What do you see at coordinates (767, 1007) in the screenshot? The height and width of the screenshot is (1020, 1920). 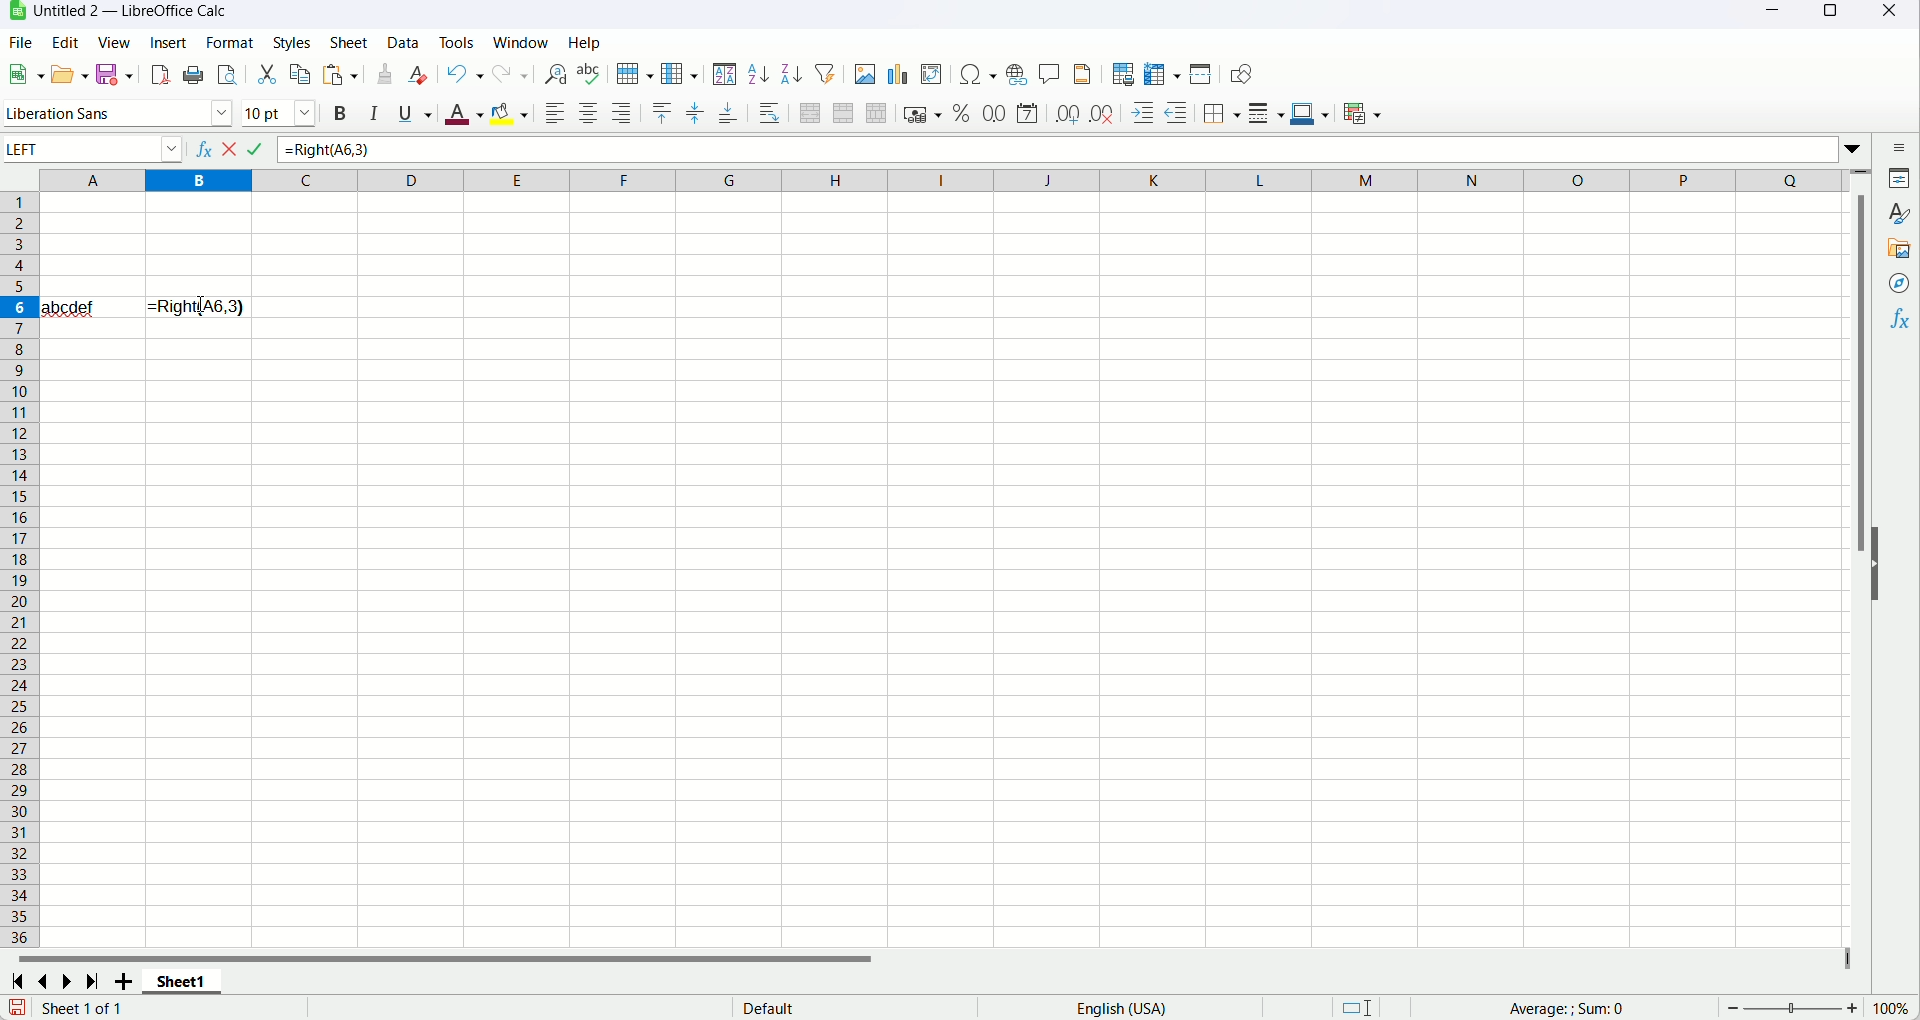 I see `default` at bounding box center [767, 1007].